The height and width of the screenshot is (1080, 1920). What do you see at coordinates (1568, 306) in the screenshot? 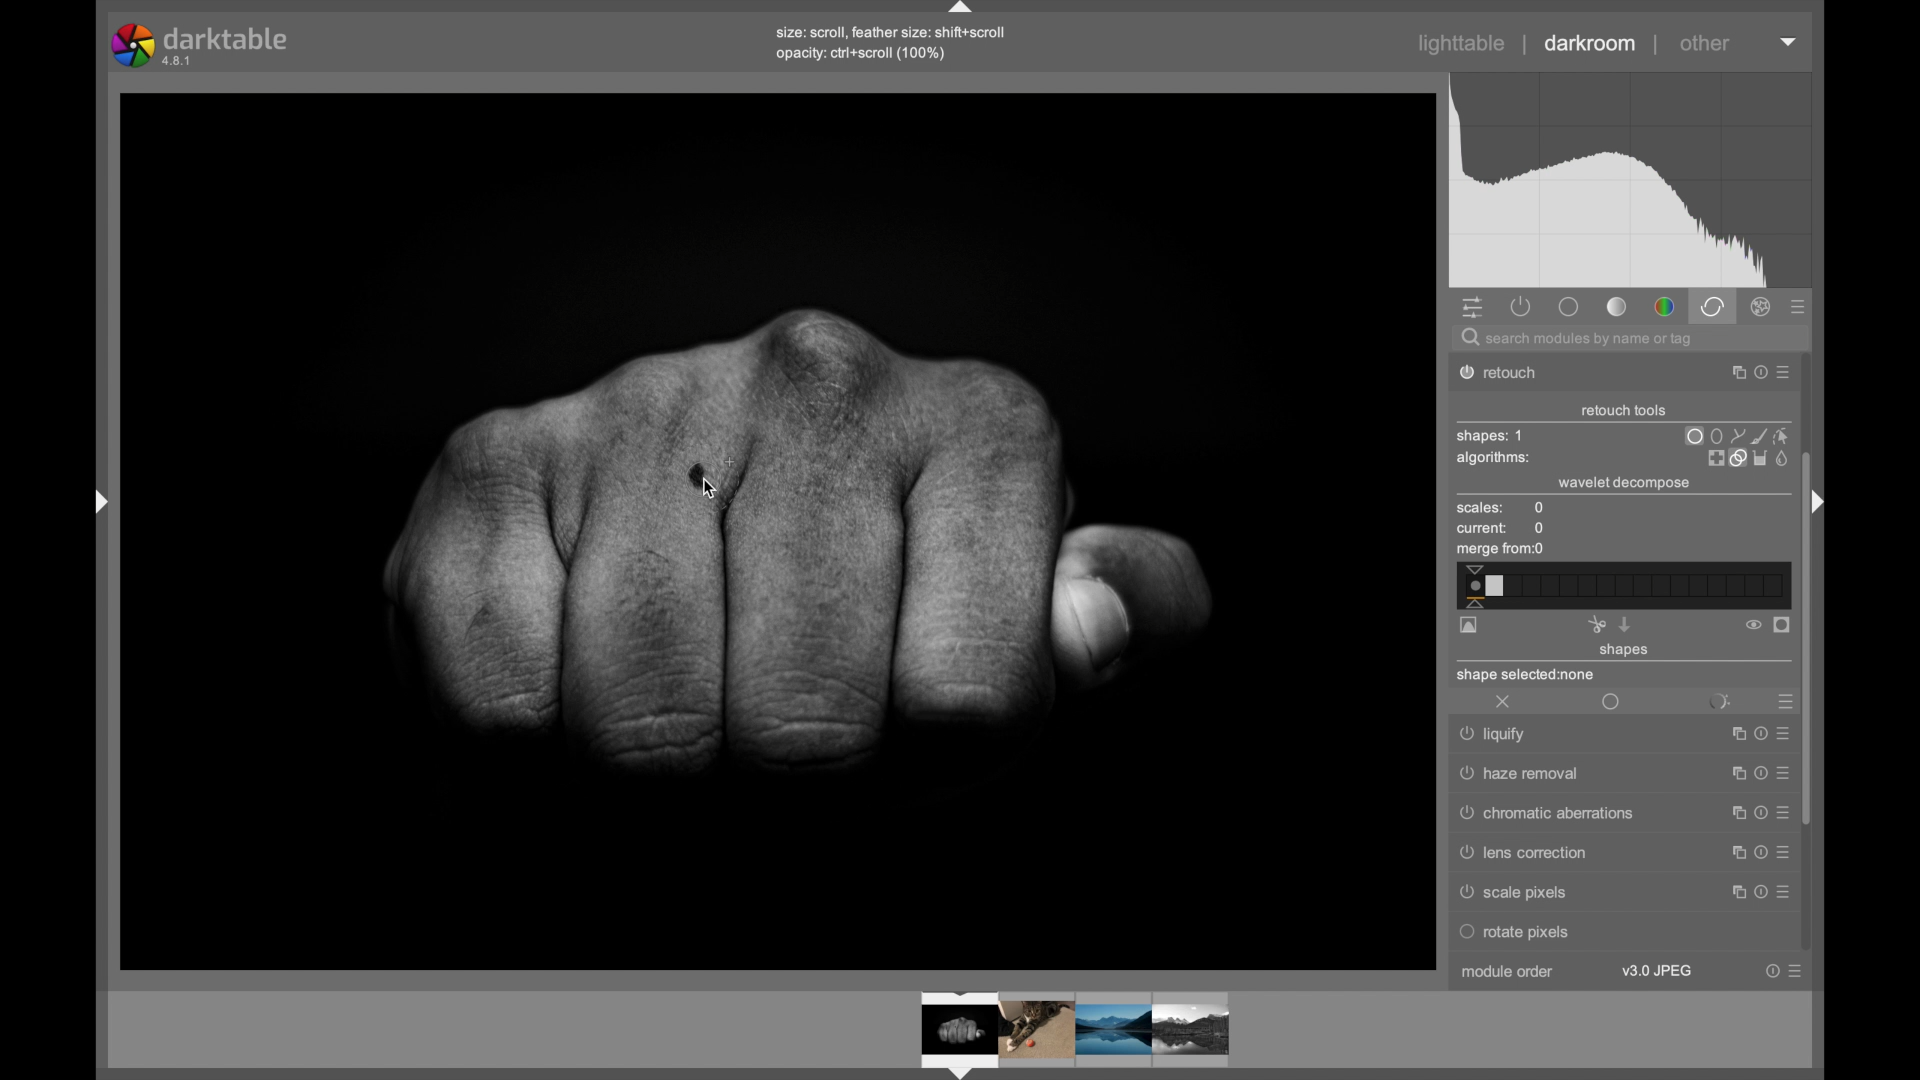
I see `base` at bounding box center [1568, 306].